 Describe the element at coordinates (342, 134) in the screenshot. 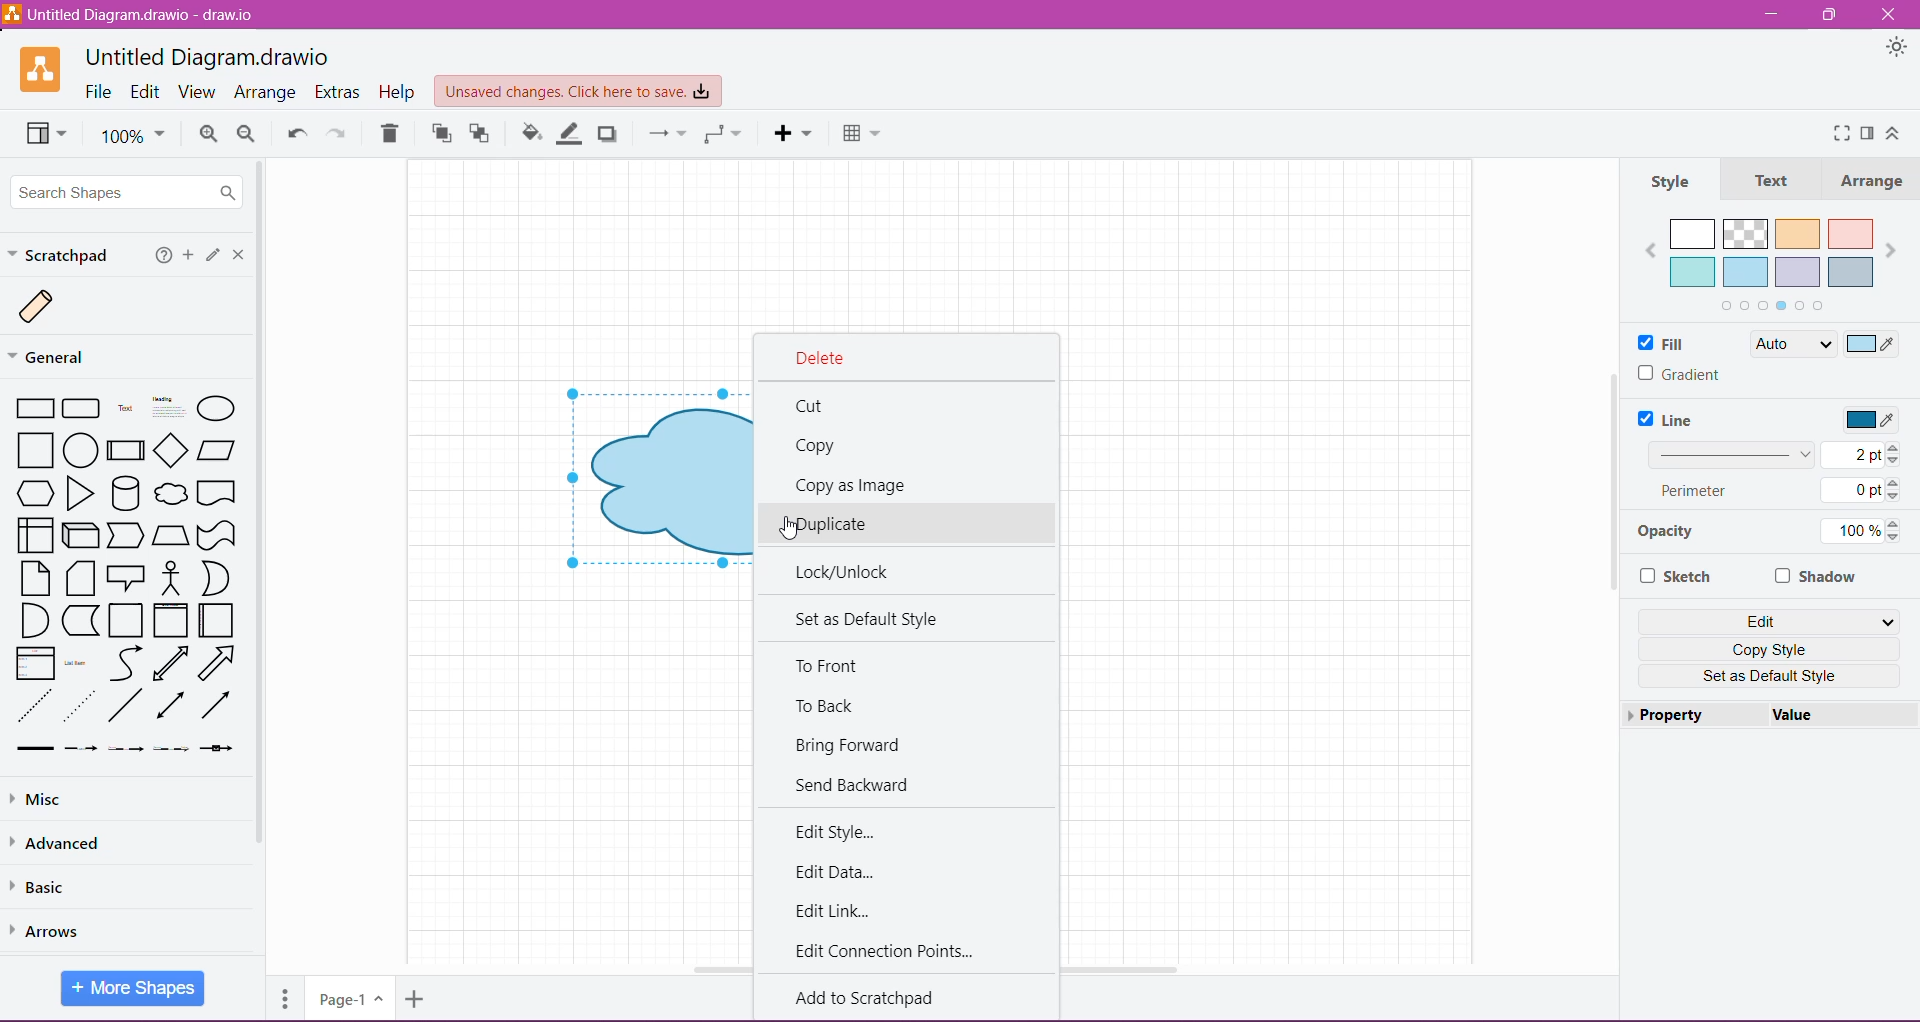

I see `Redo` at that location.